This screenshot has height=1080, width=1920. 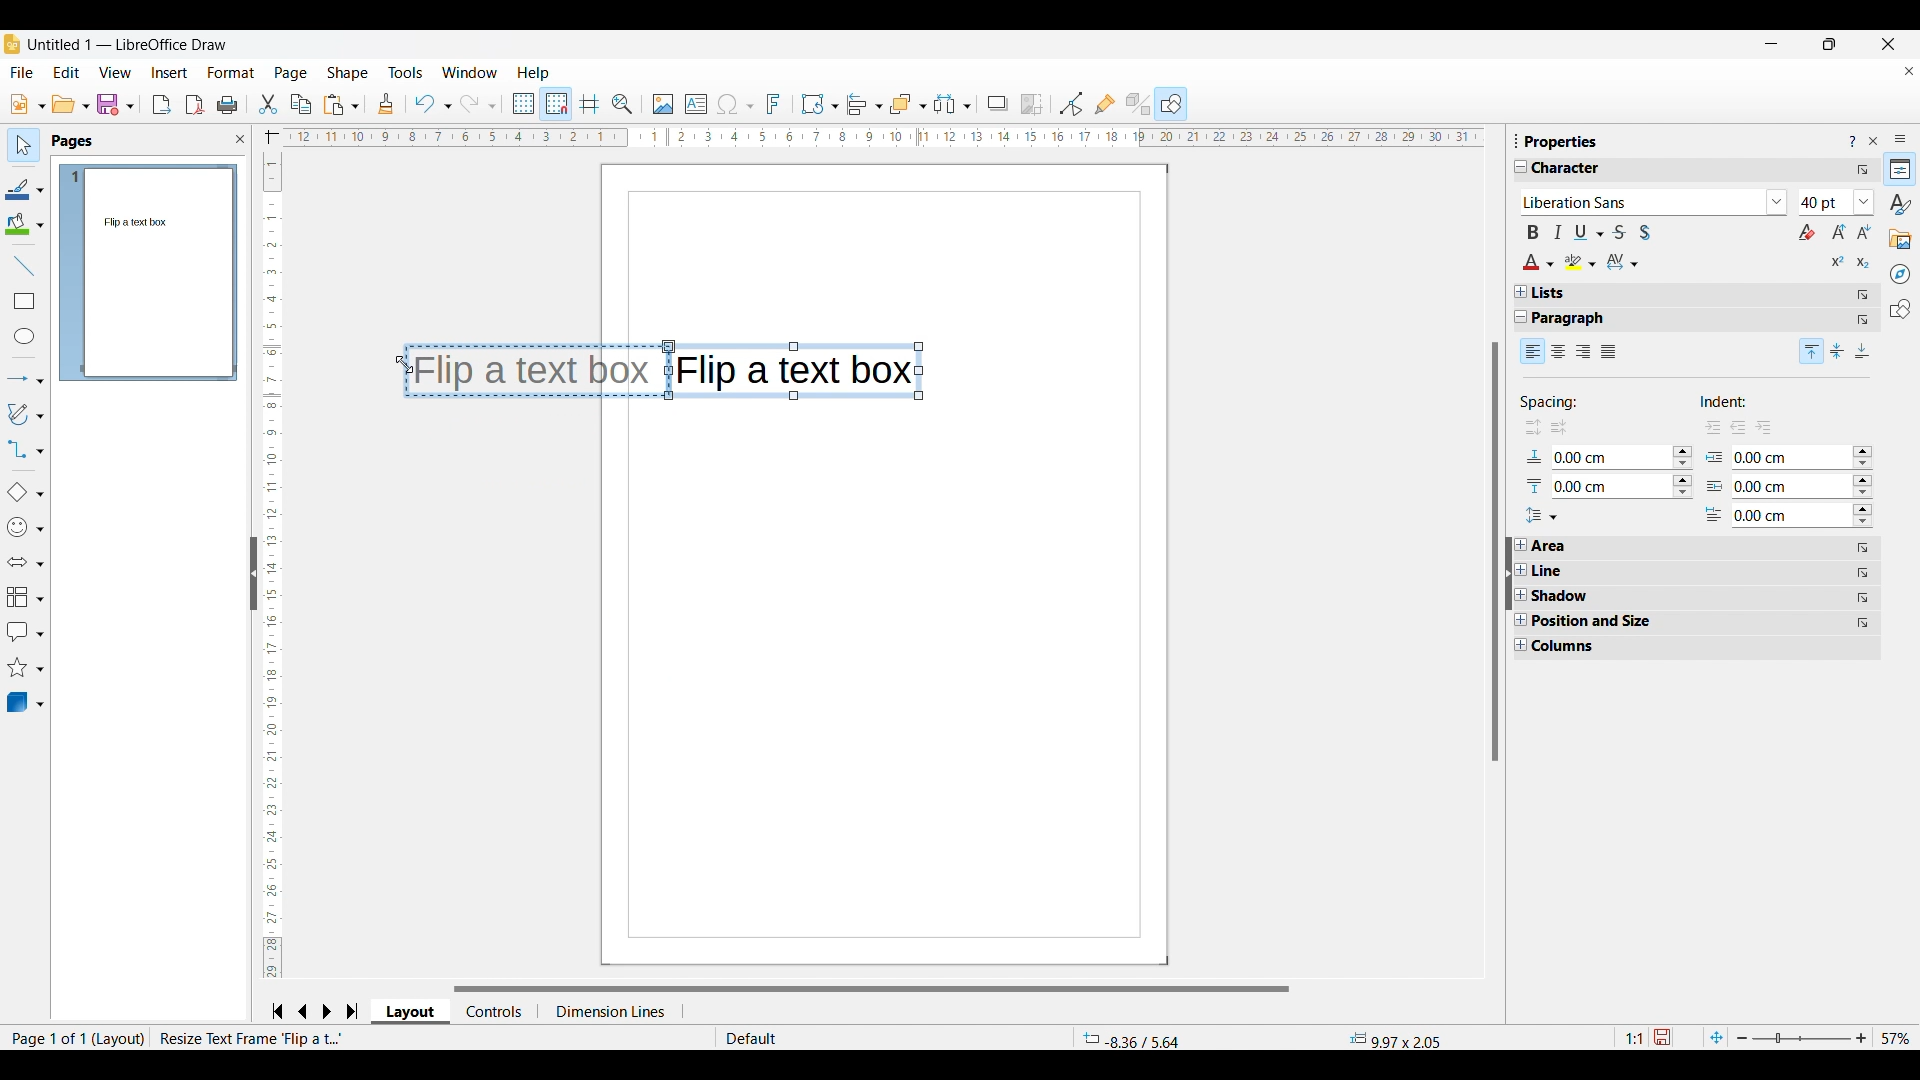 What do you see at coordinates (1619, 232) in the screenshot?
I see `Strike through ` at bounding box center [1619, 232].